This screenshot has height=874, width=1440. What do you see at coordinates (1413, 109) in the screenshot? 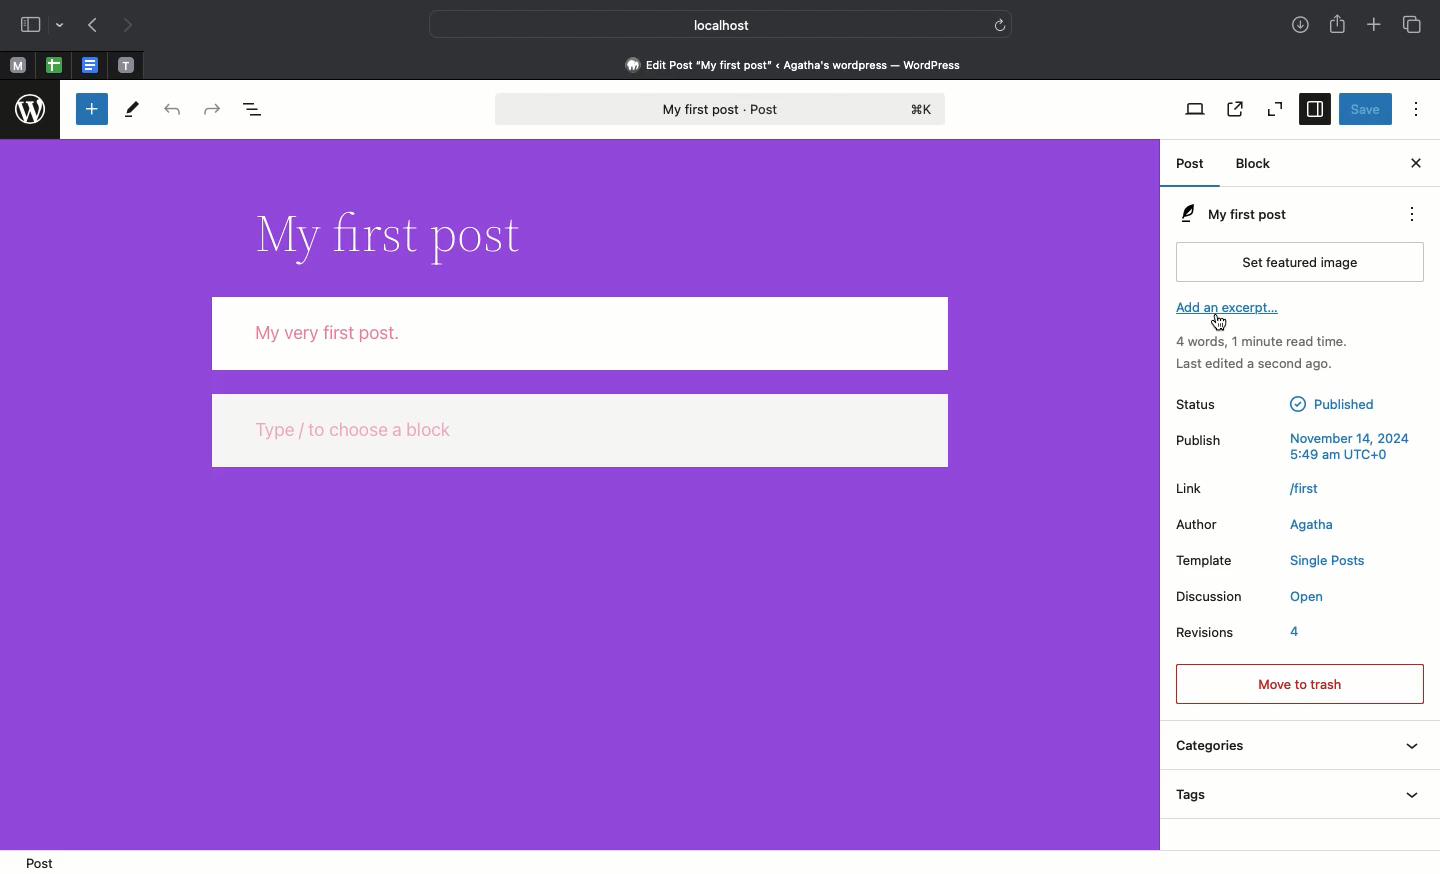
I see `Options` at bounding box center [1413, 109].